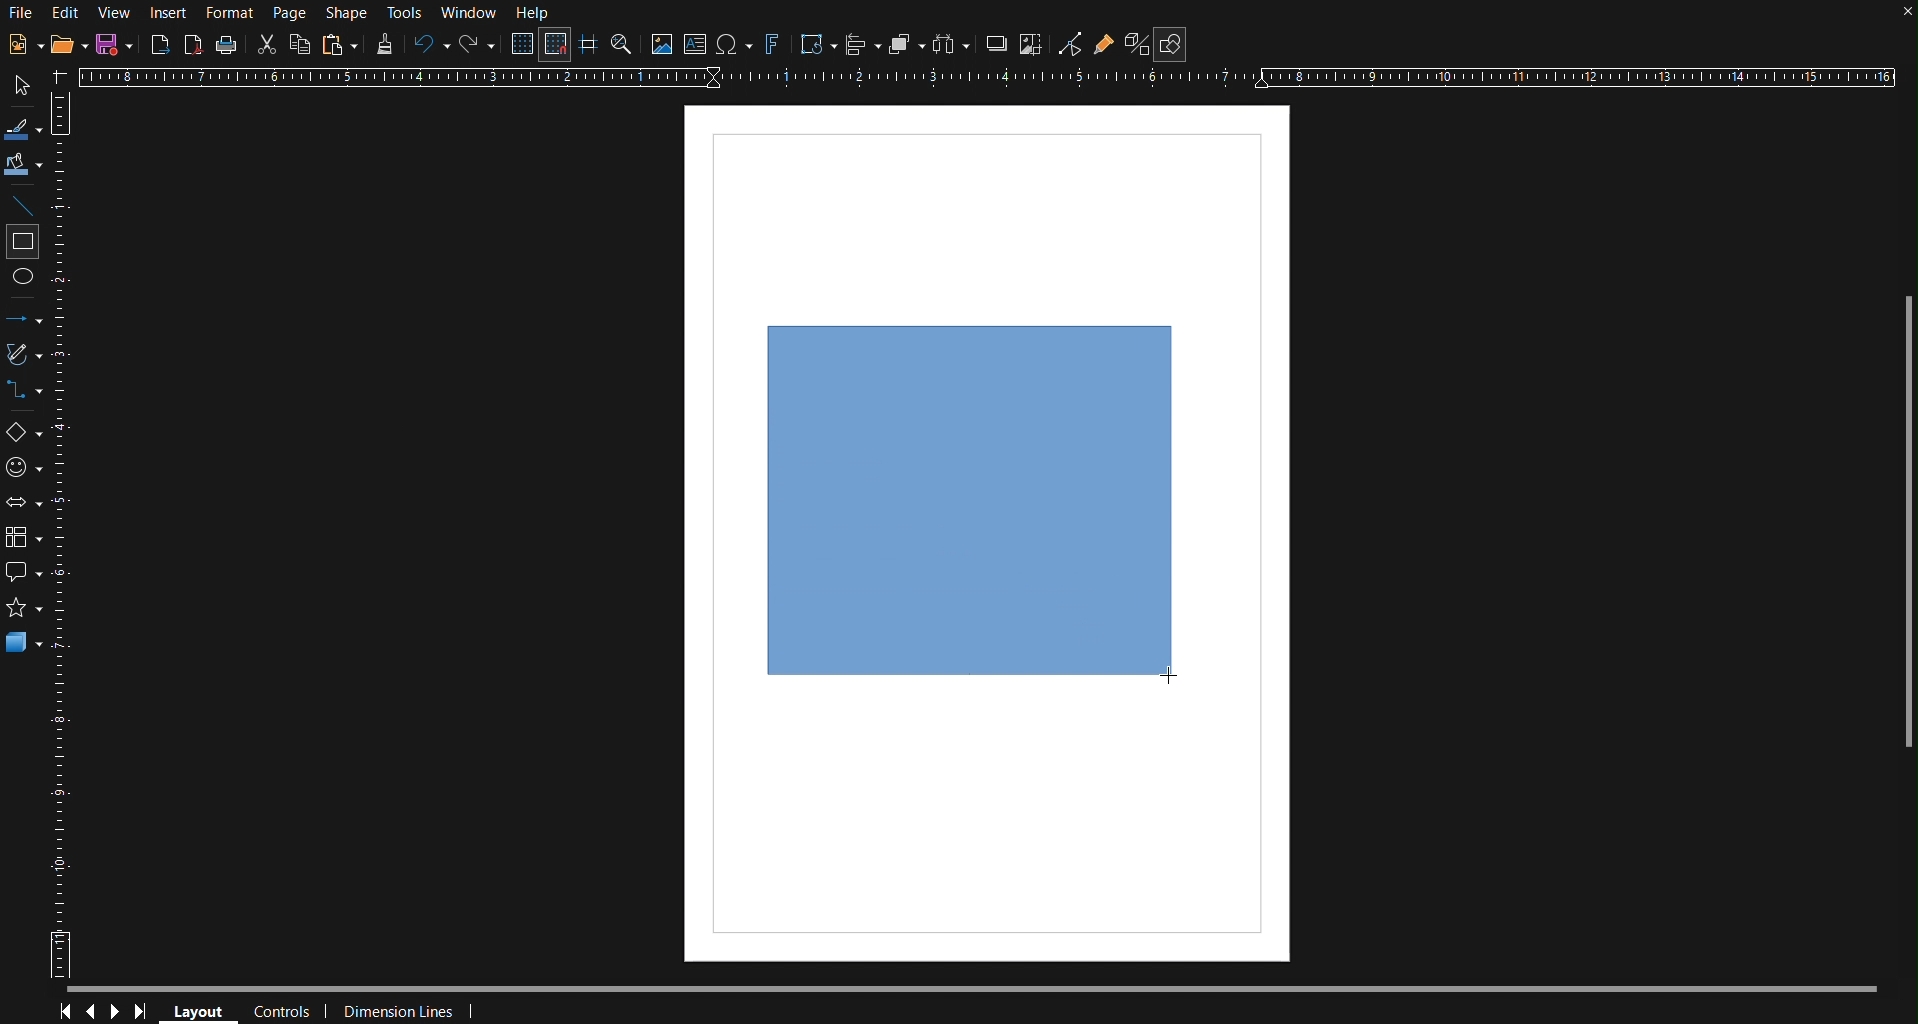 The height and width of the screenshot is (1024, 1918). I want to click on cursor, so click(1180, 680).